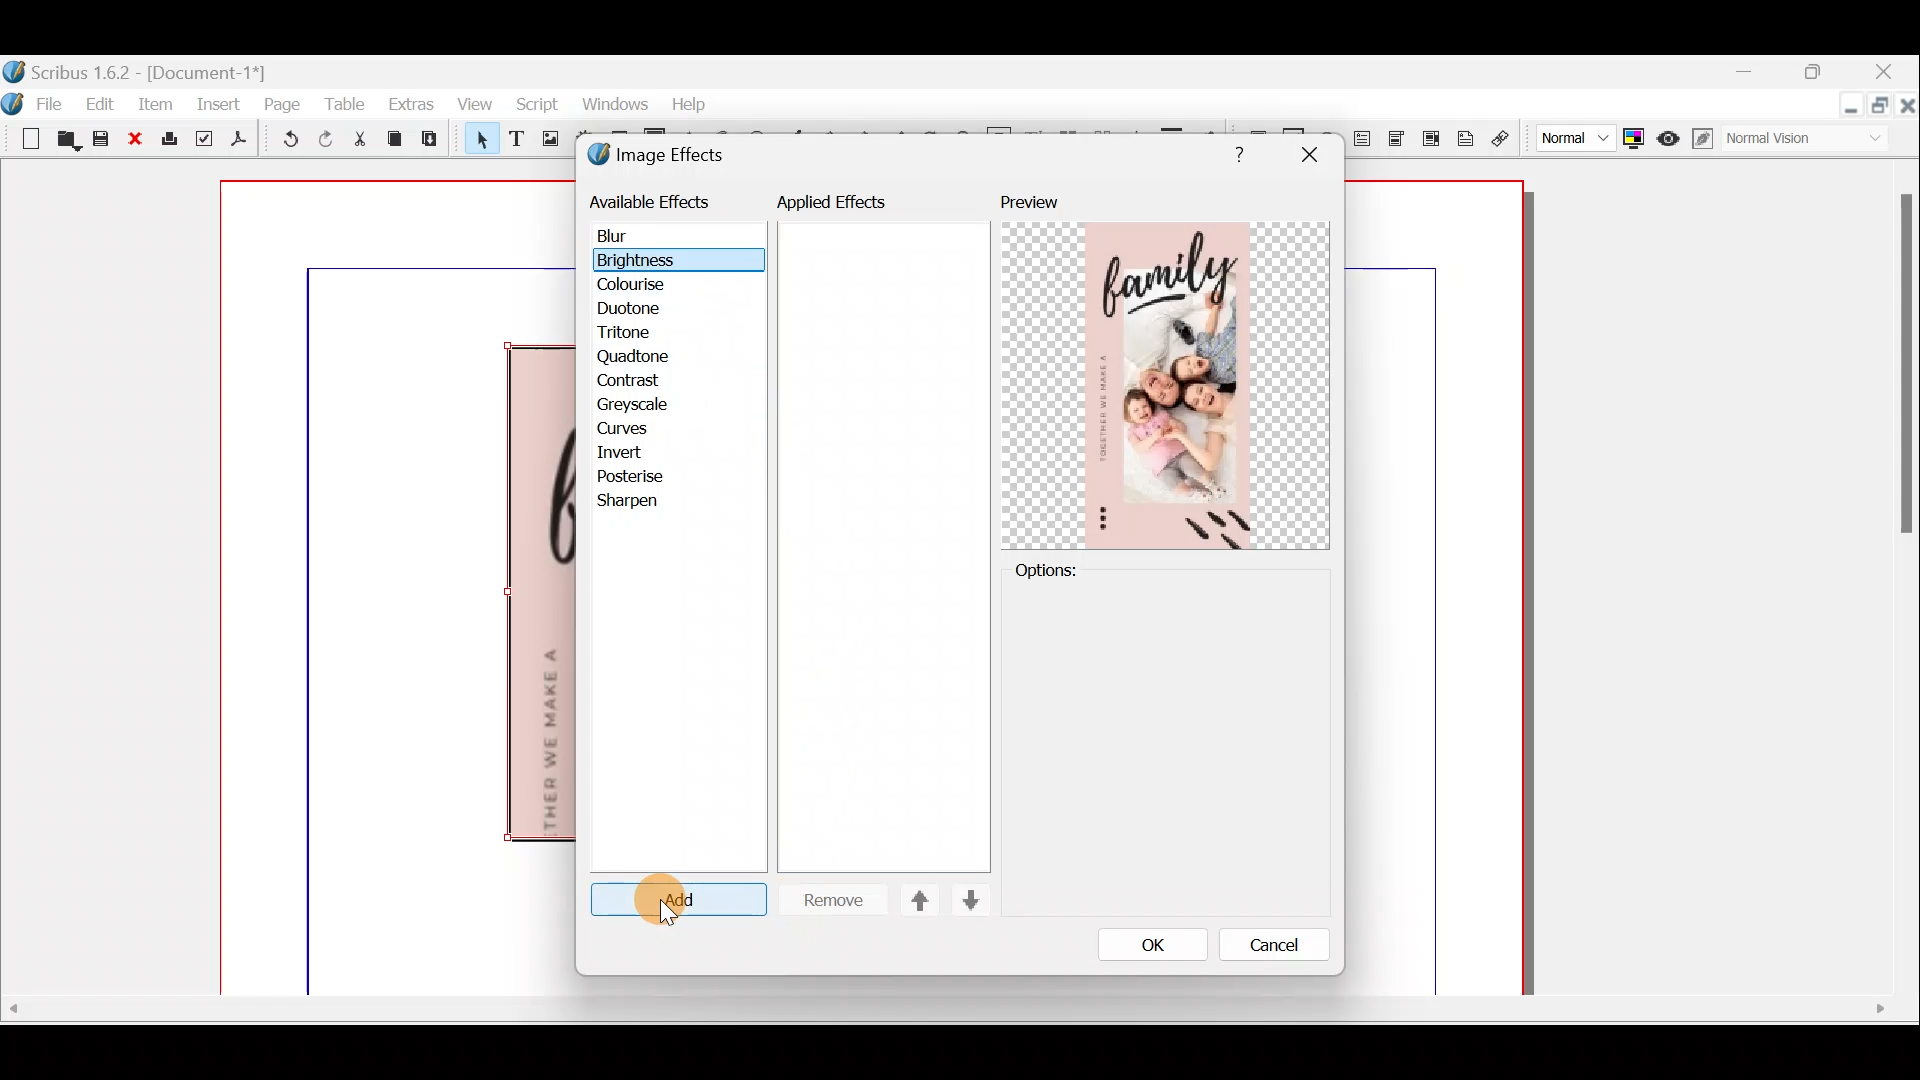 Image resolution: width=1920 pixels, height=1080 pixels. What do you see at coordinates (639, 453) in the screenshot?
I see `Invert` at bounding box center [639, 453].